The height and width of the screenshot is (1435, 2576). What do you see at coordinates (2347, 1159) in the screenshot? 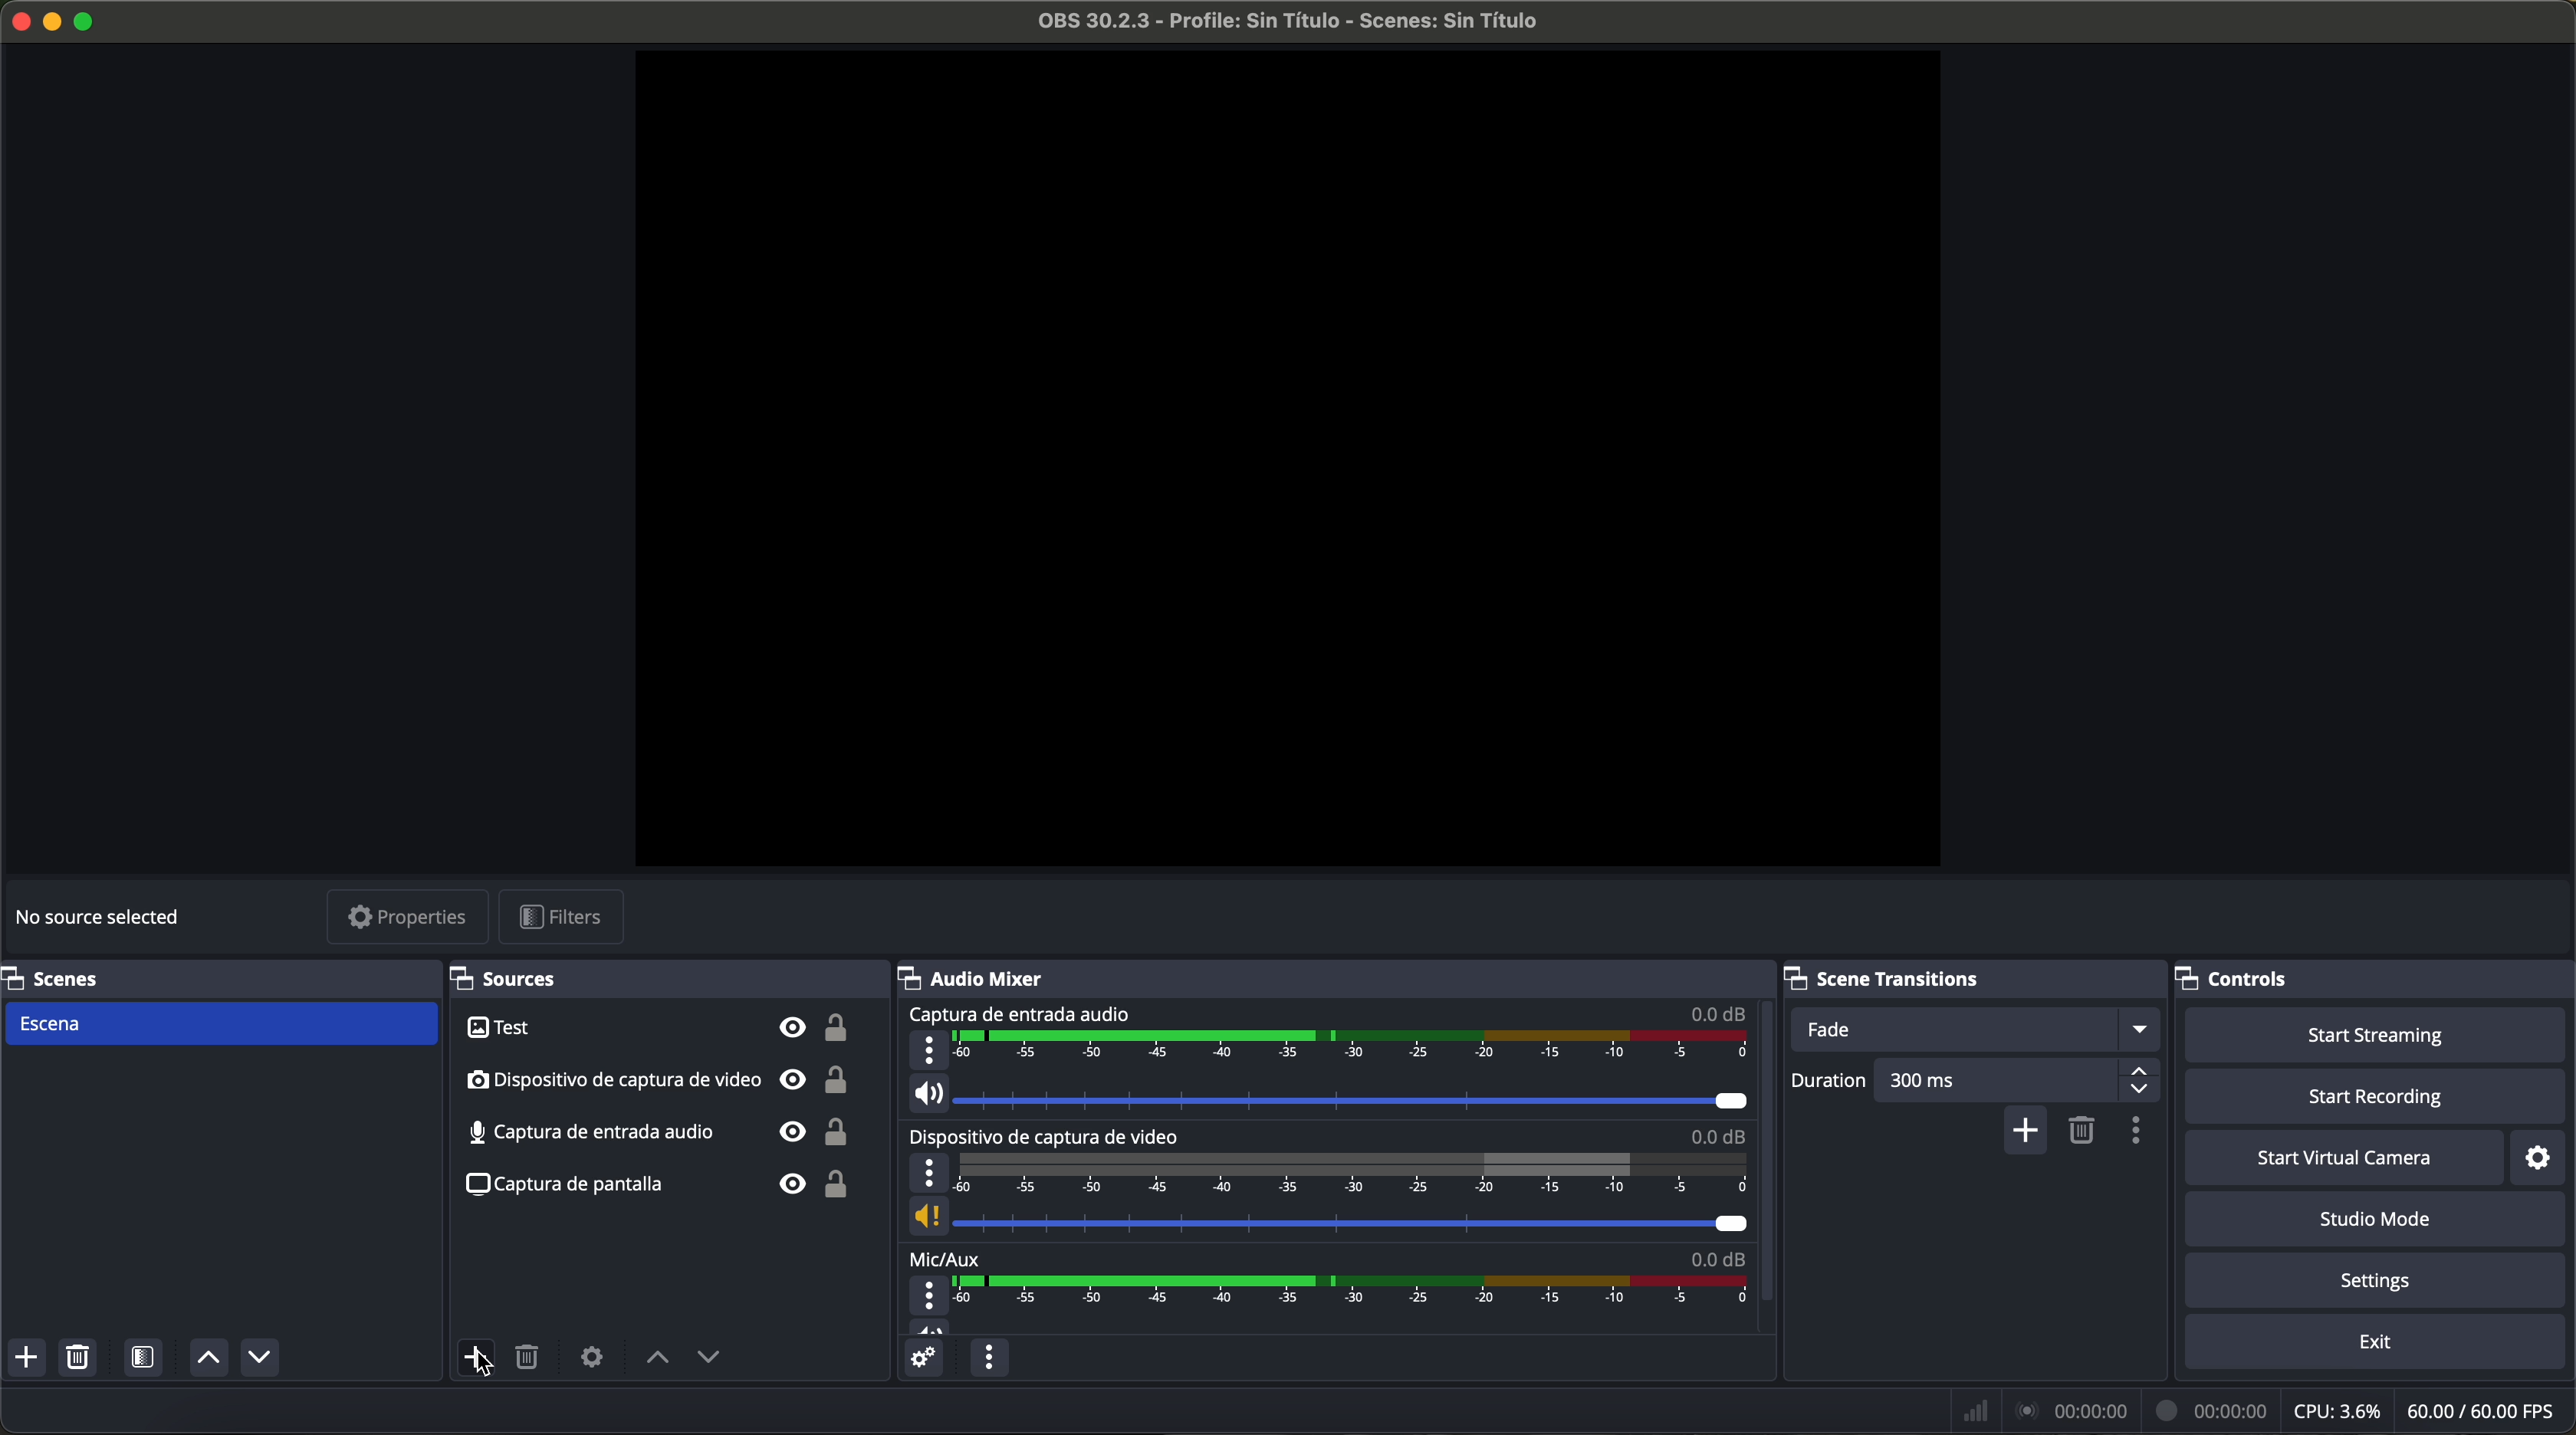
I see `start virtual camera` at bounding box center [2347, 1159].